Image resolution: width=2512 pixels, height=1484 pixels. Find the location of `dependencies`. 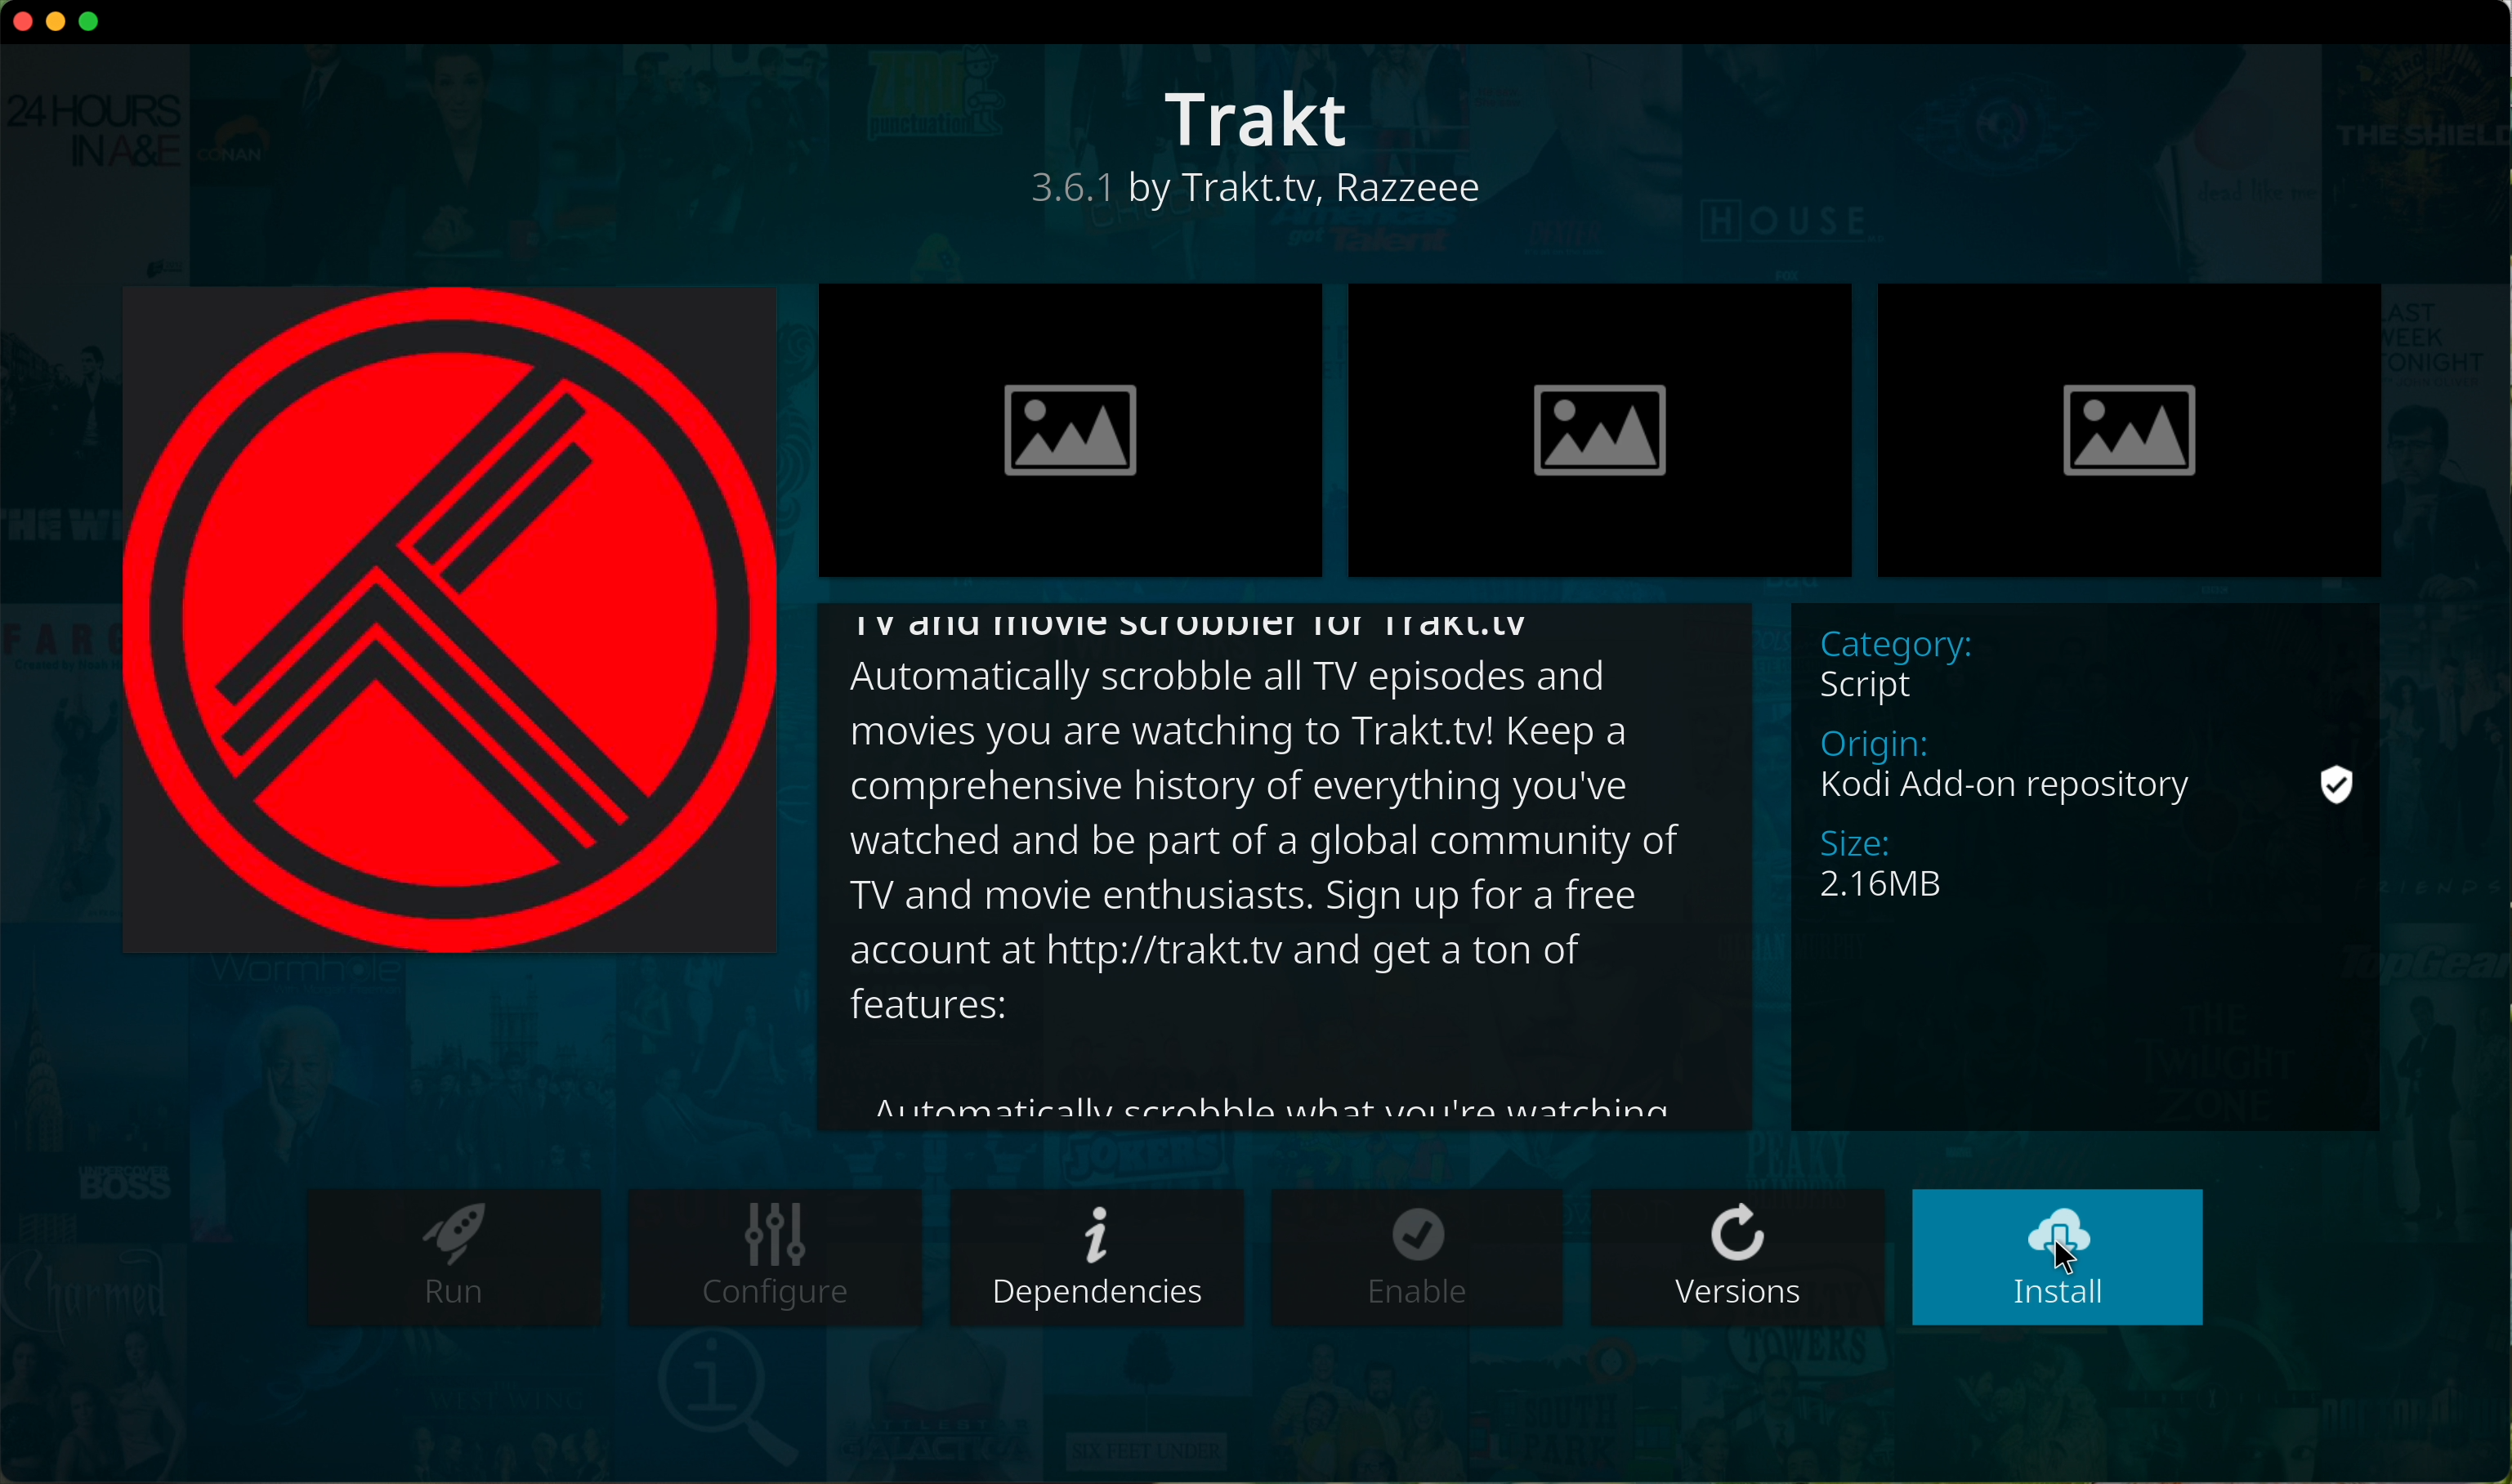

dependencies is located at coordinates (1097, 1258).